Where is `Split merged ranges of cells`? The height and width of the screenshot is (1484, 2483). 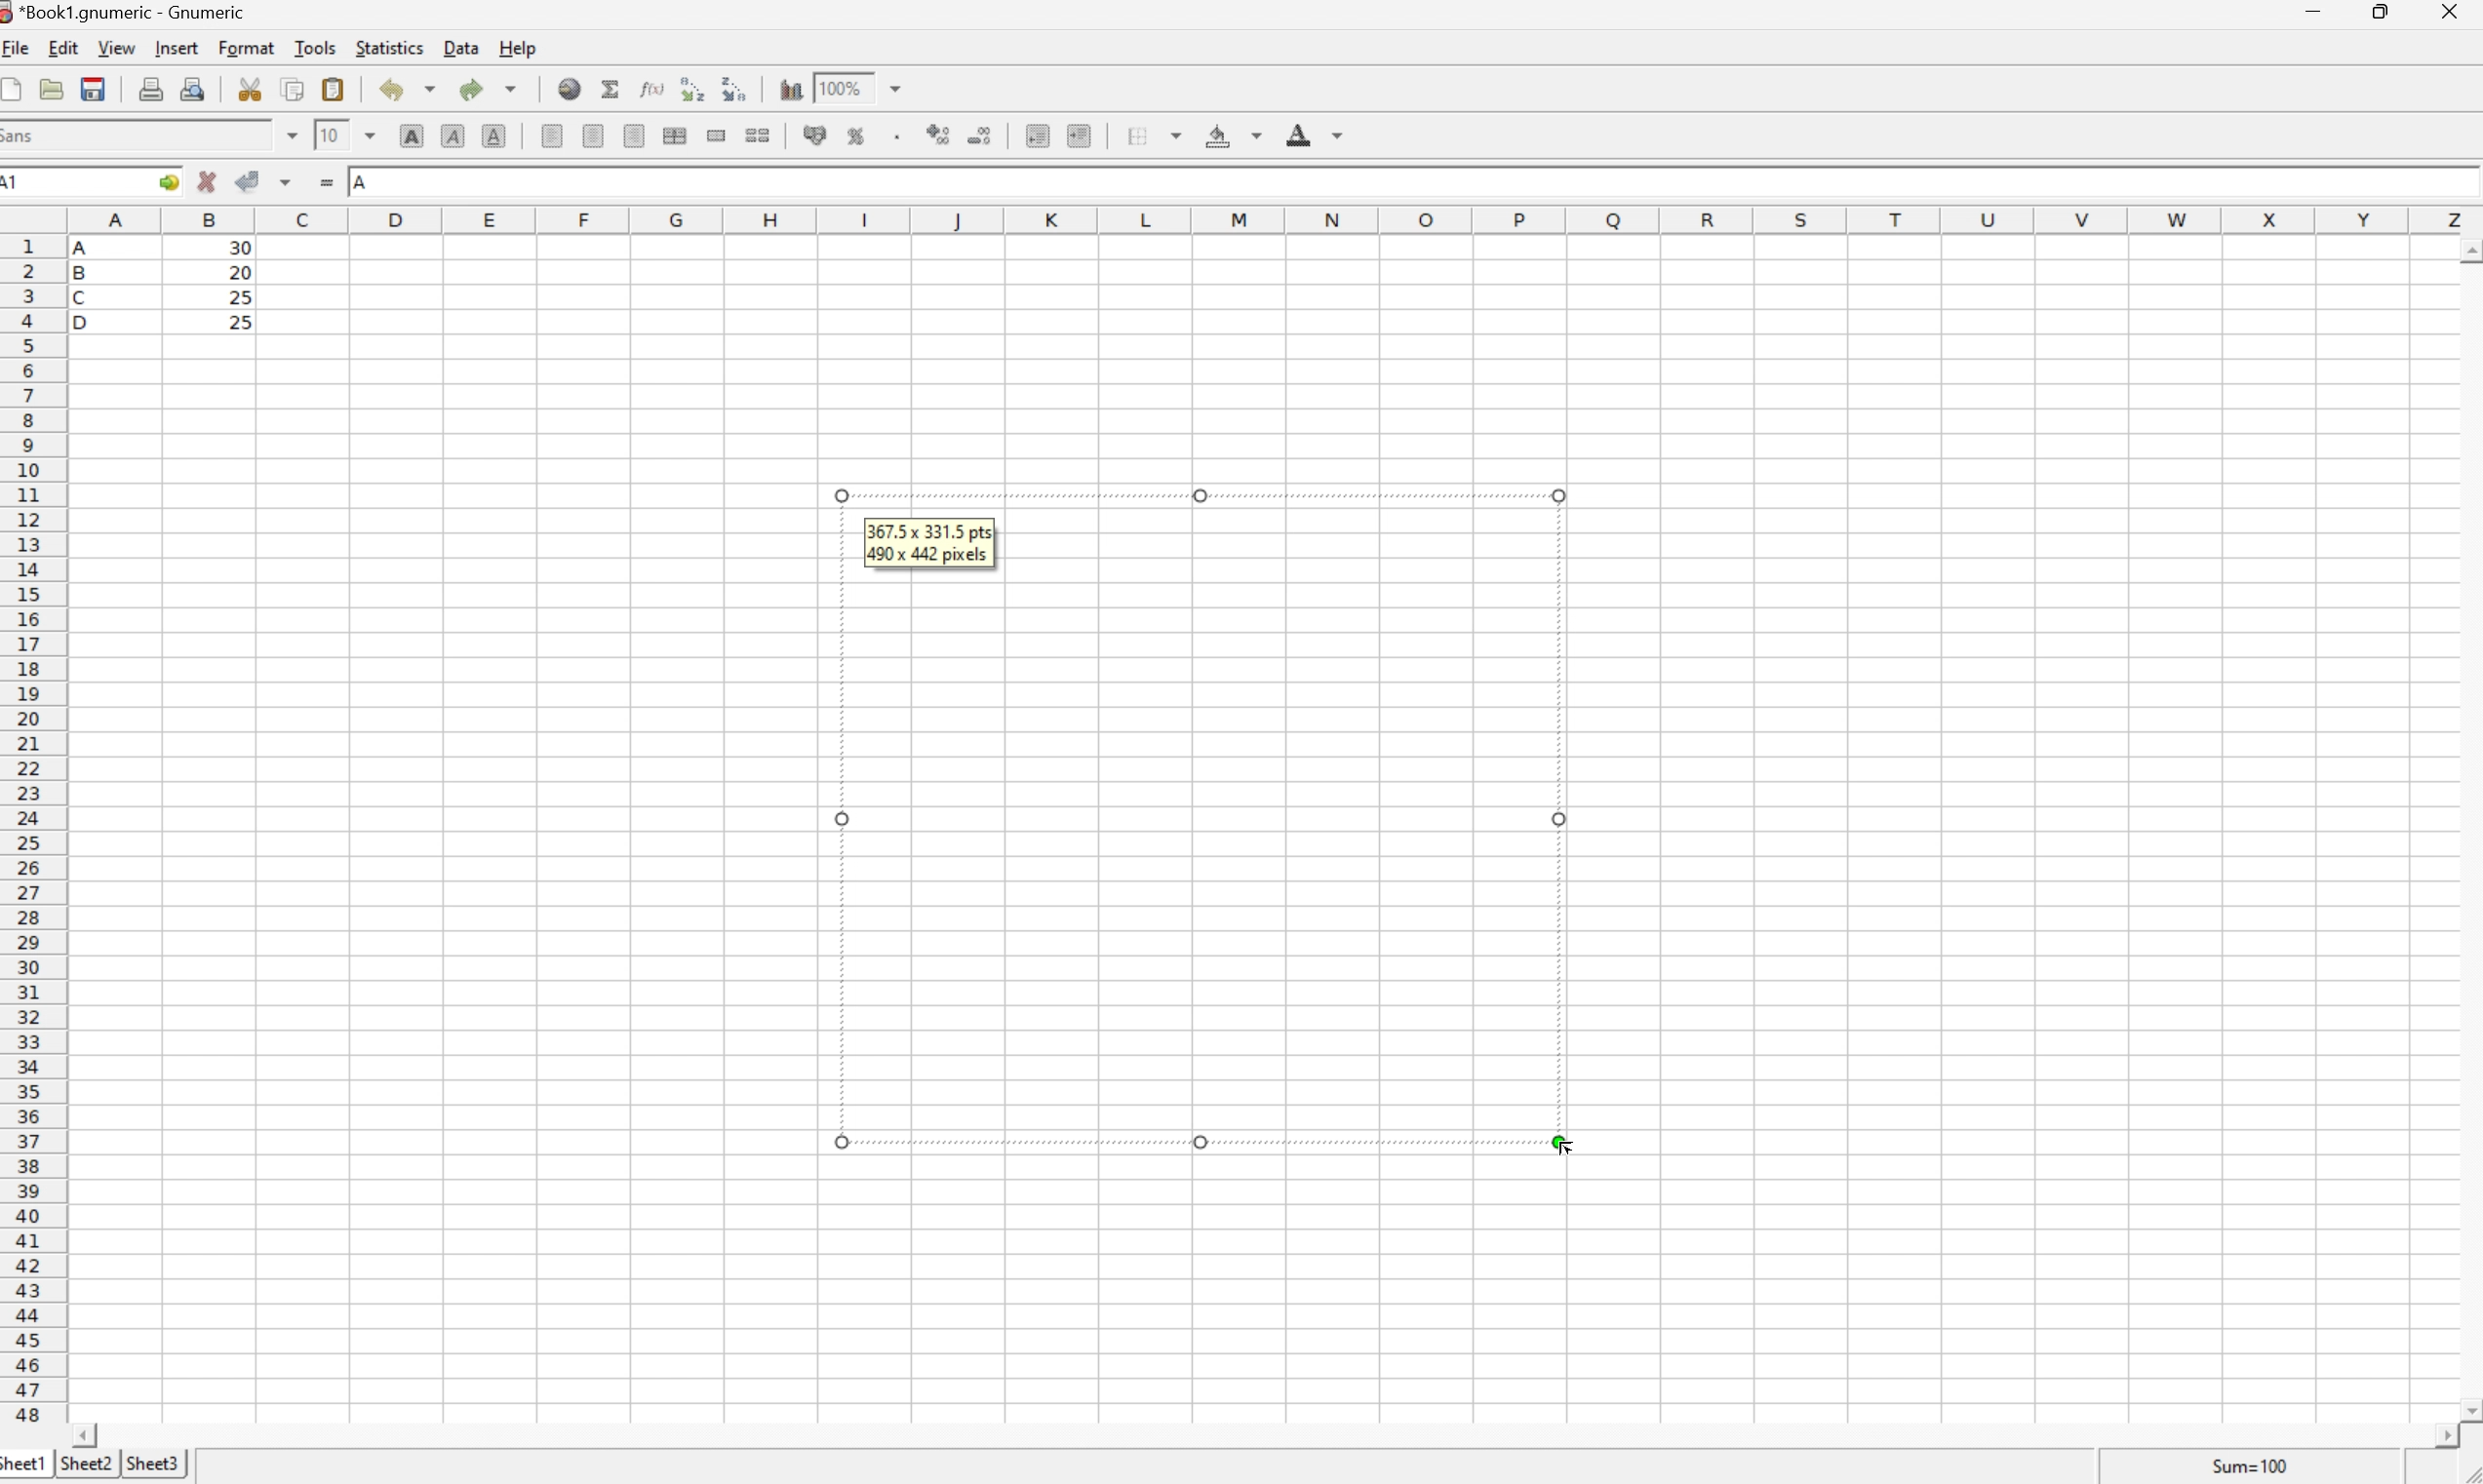 Split merged ranges of cells is located at coordinates (756, 136).